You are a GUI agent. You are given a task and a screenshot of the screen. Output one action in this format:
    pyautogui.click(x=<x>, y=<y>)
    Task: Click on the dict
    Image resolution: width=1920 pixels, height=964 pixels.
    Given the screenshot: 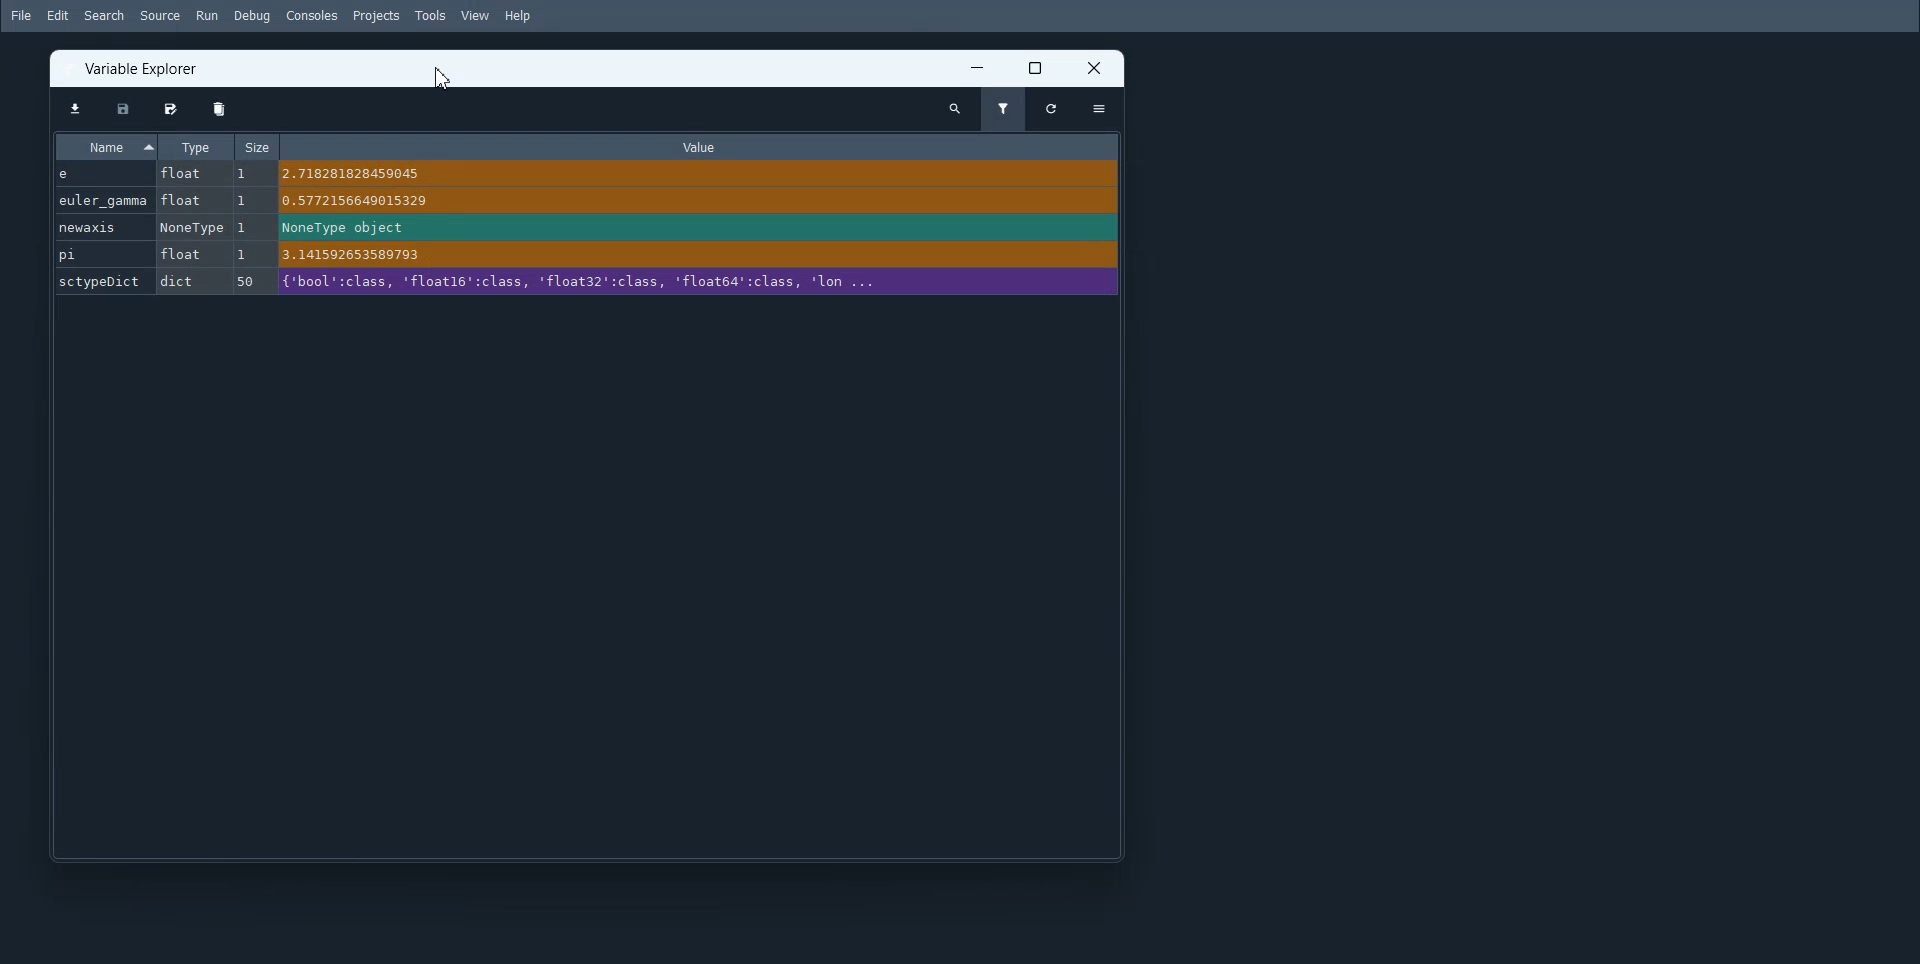 What is the action you would take?
    pyautogui.click(x=181, y=280)
    